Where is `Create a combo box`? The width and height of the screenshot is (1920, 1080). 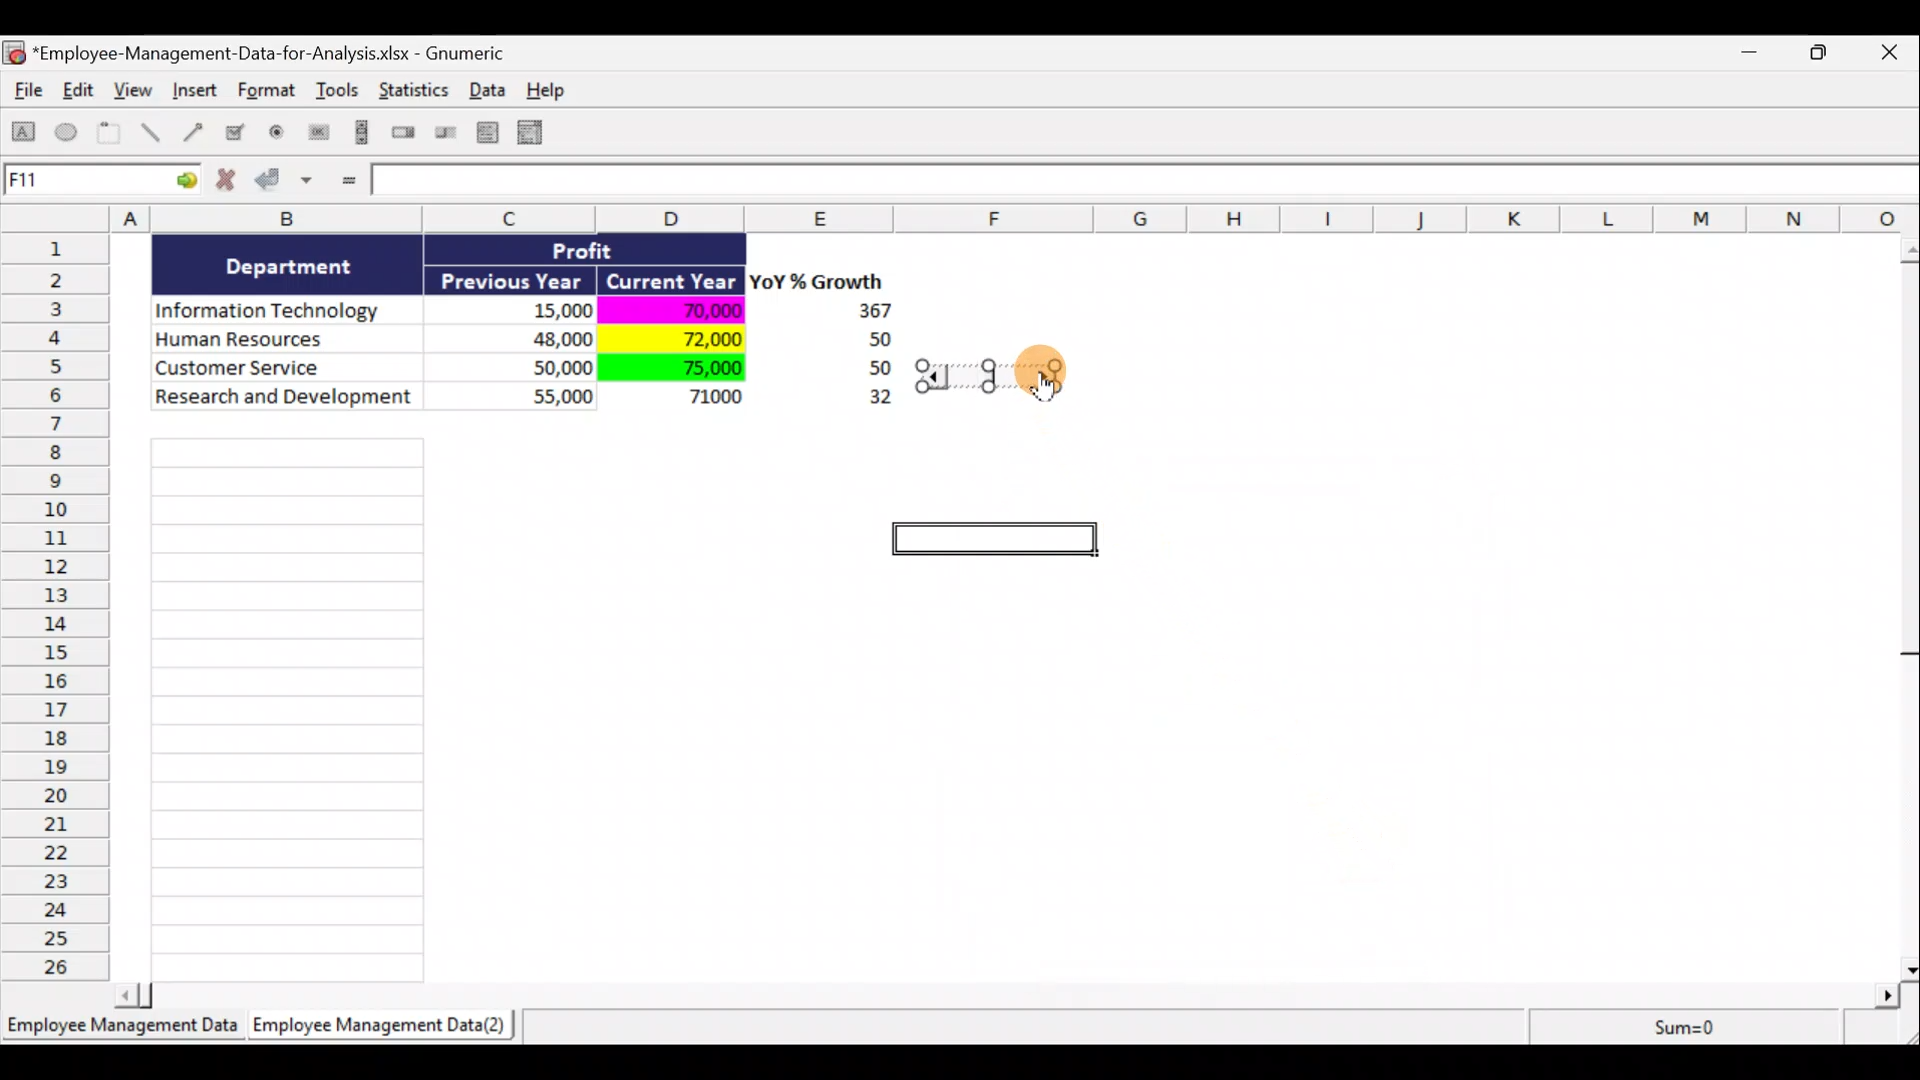
Create a combo box is located at coordinates (539, 133).